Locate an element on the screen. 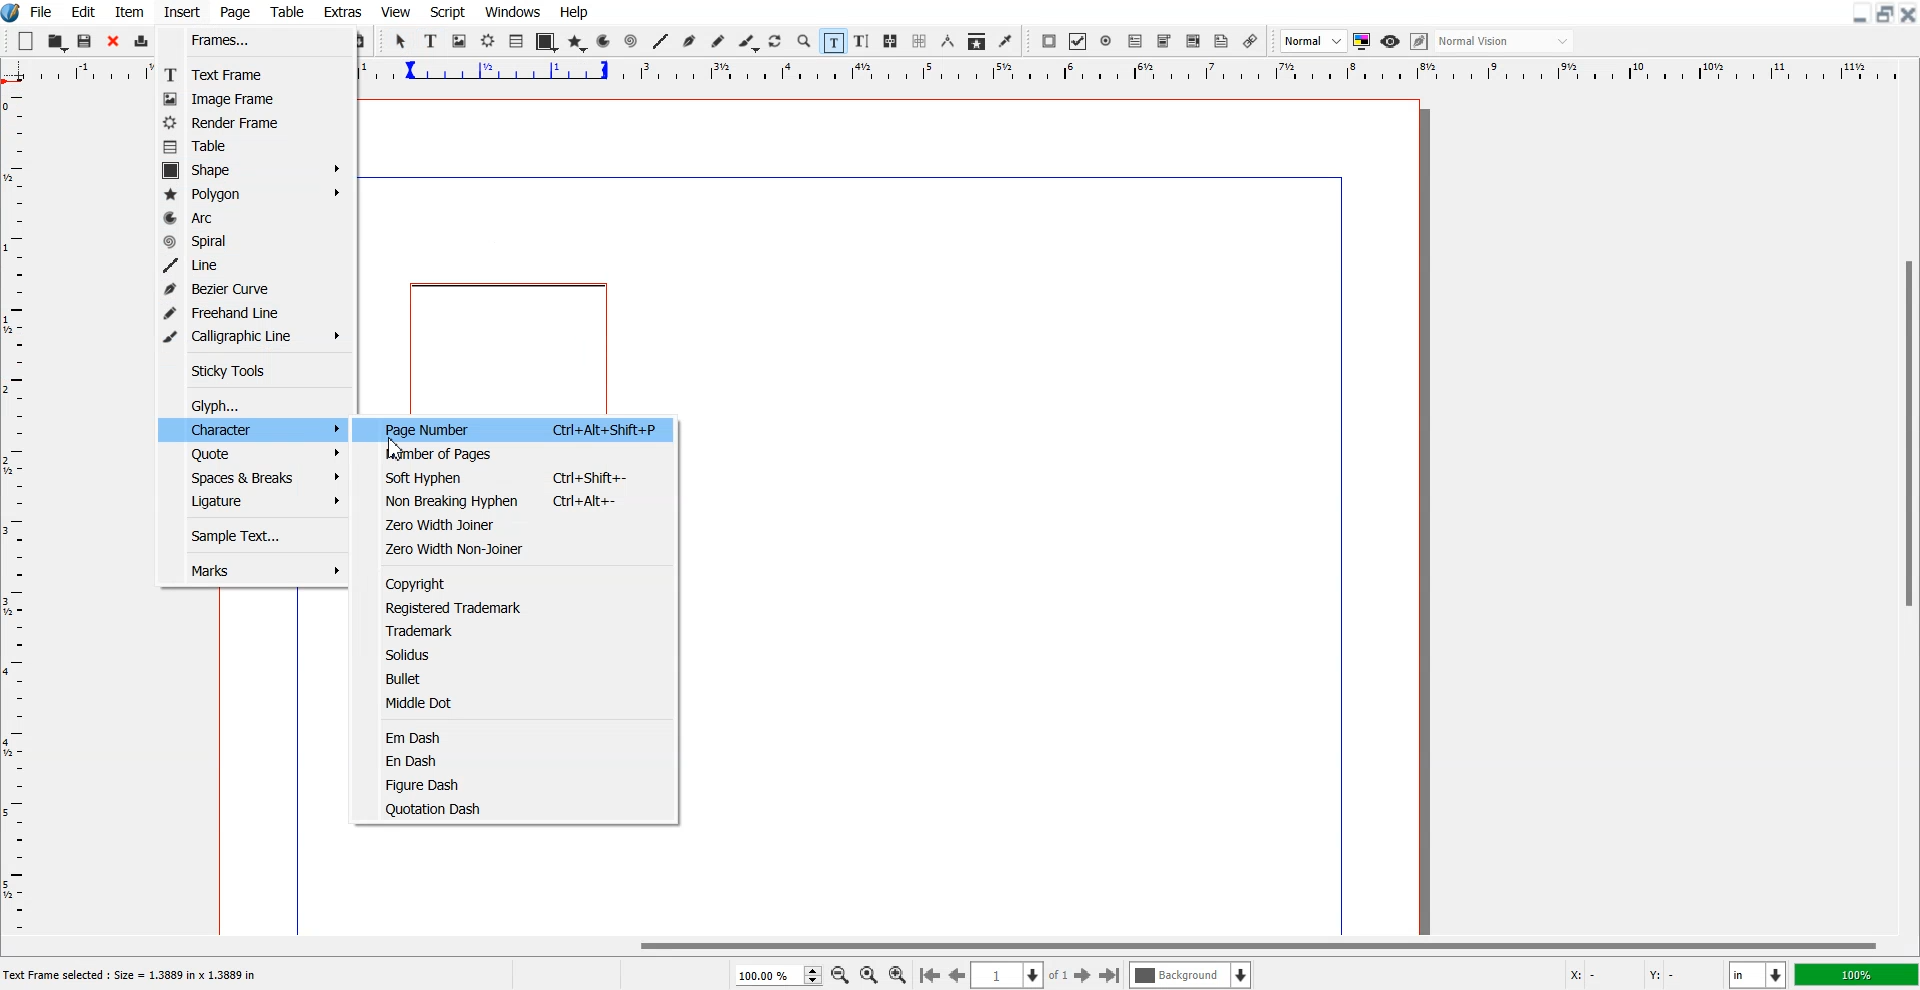  Select Item is located at coordinates (403, 41).